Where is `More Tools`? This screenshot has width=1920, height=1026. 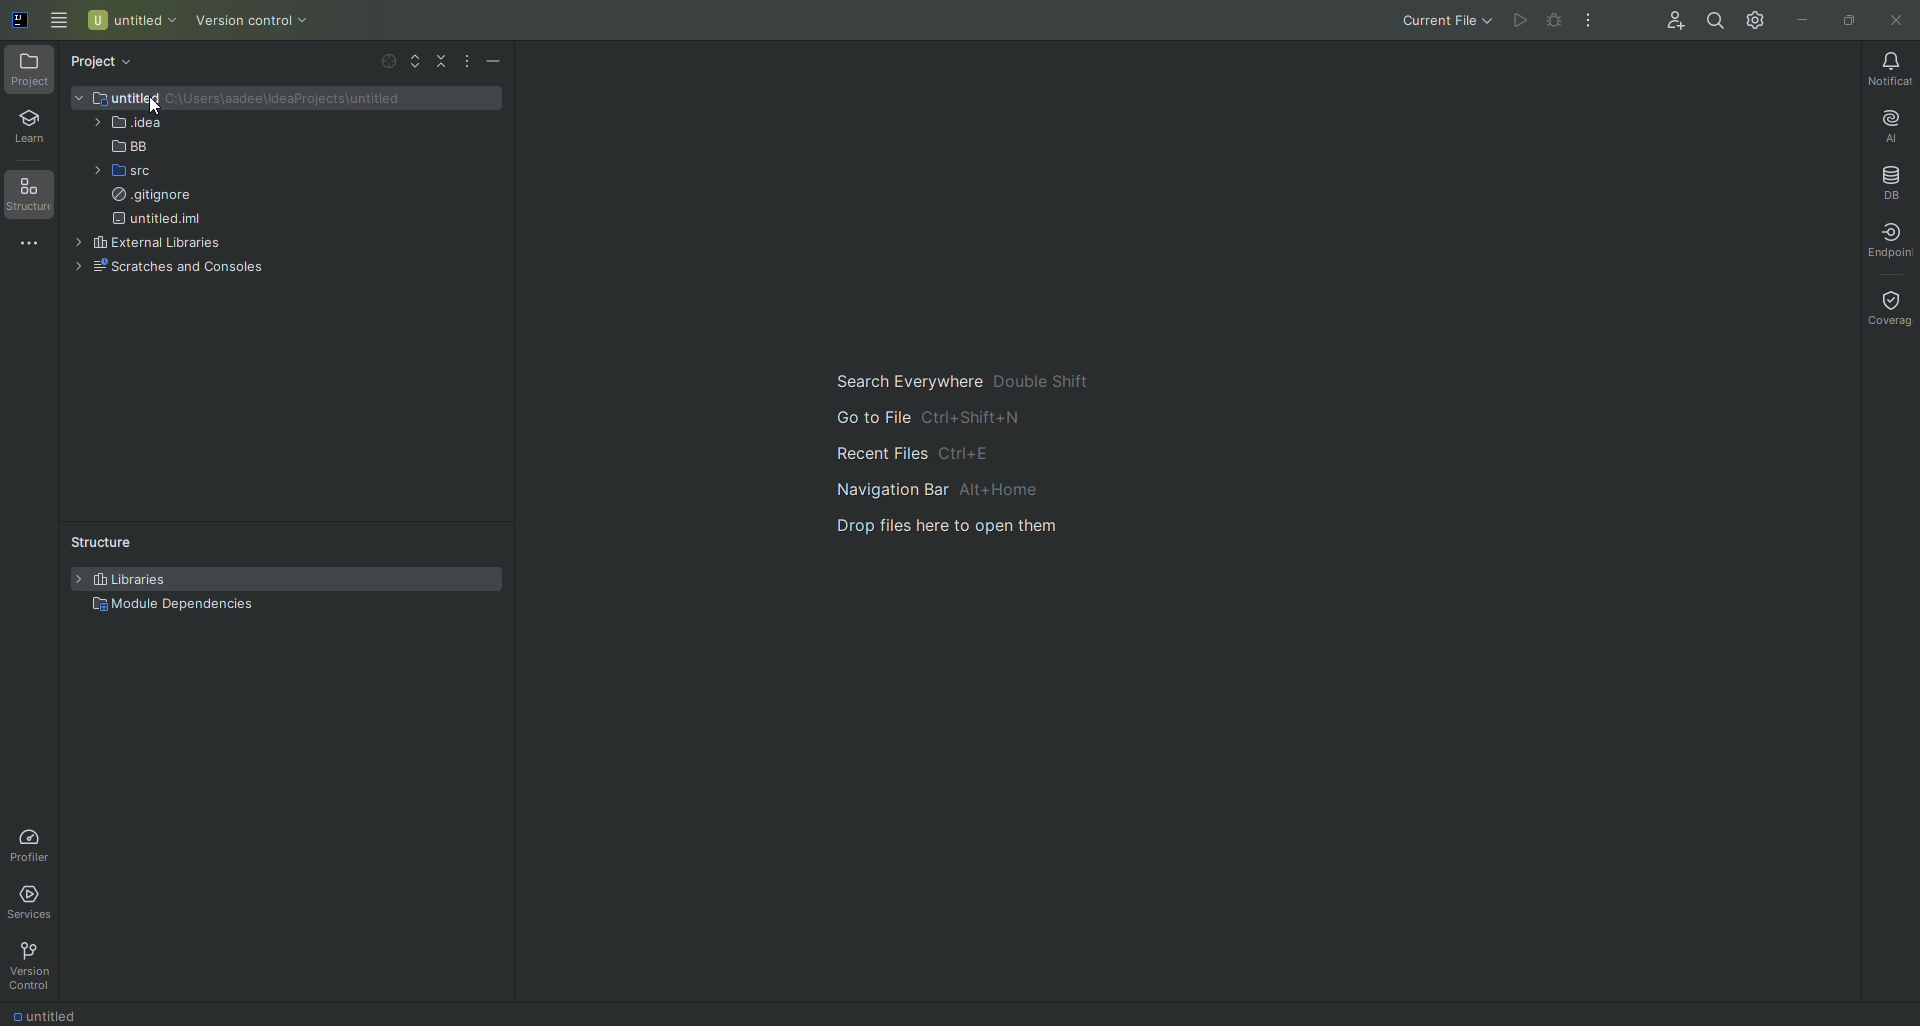 More Tools is located at coordinates (25, 250).